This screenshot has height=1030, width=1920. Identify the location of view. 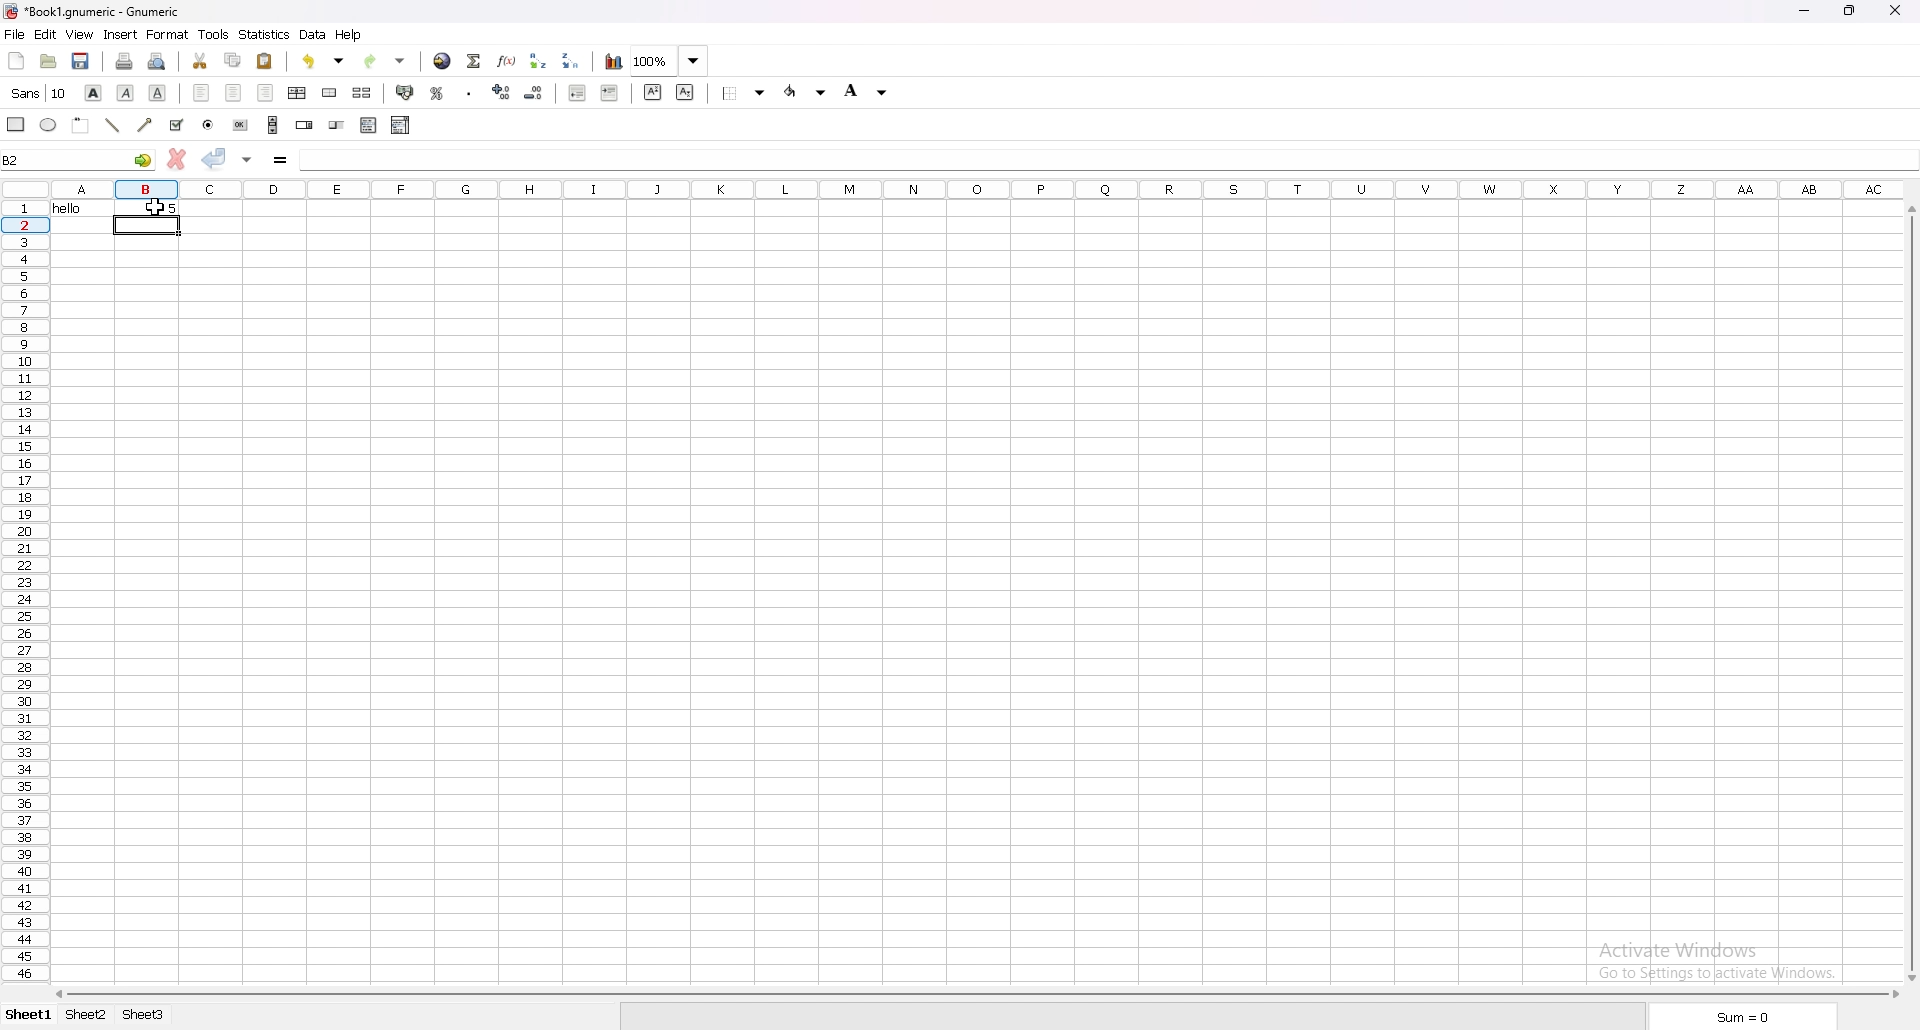
(79, 36).